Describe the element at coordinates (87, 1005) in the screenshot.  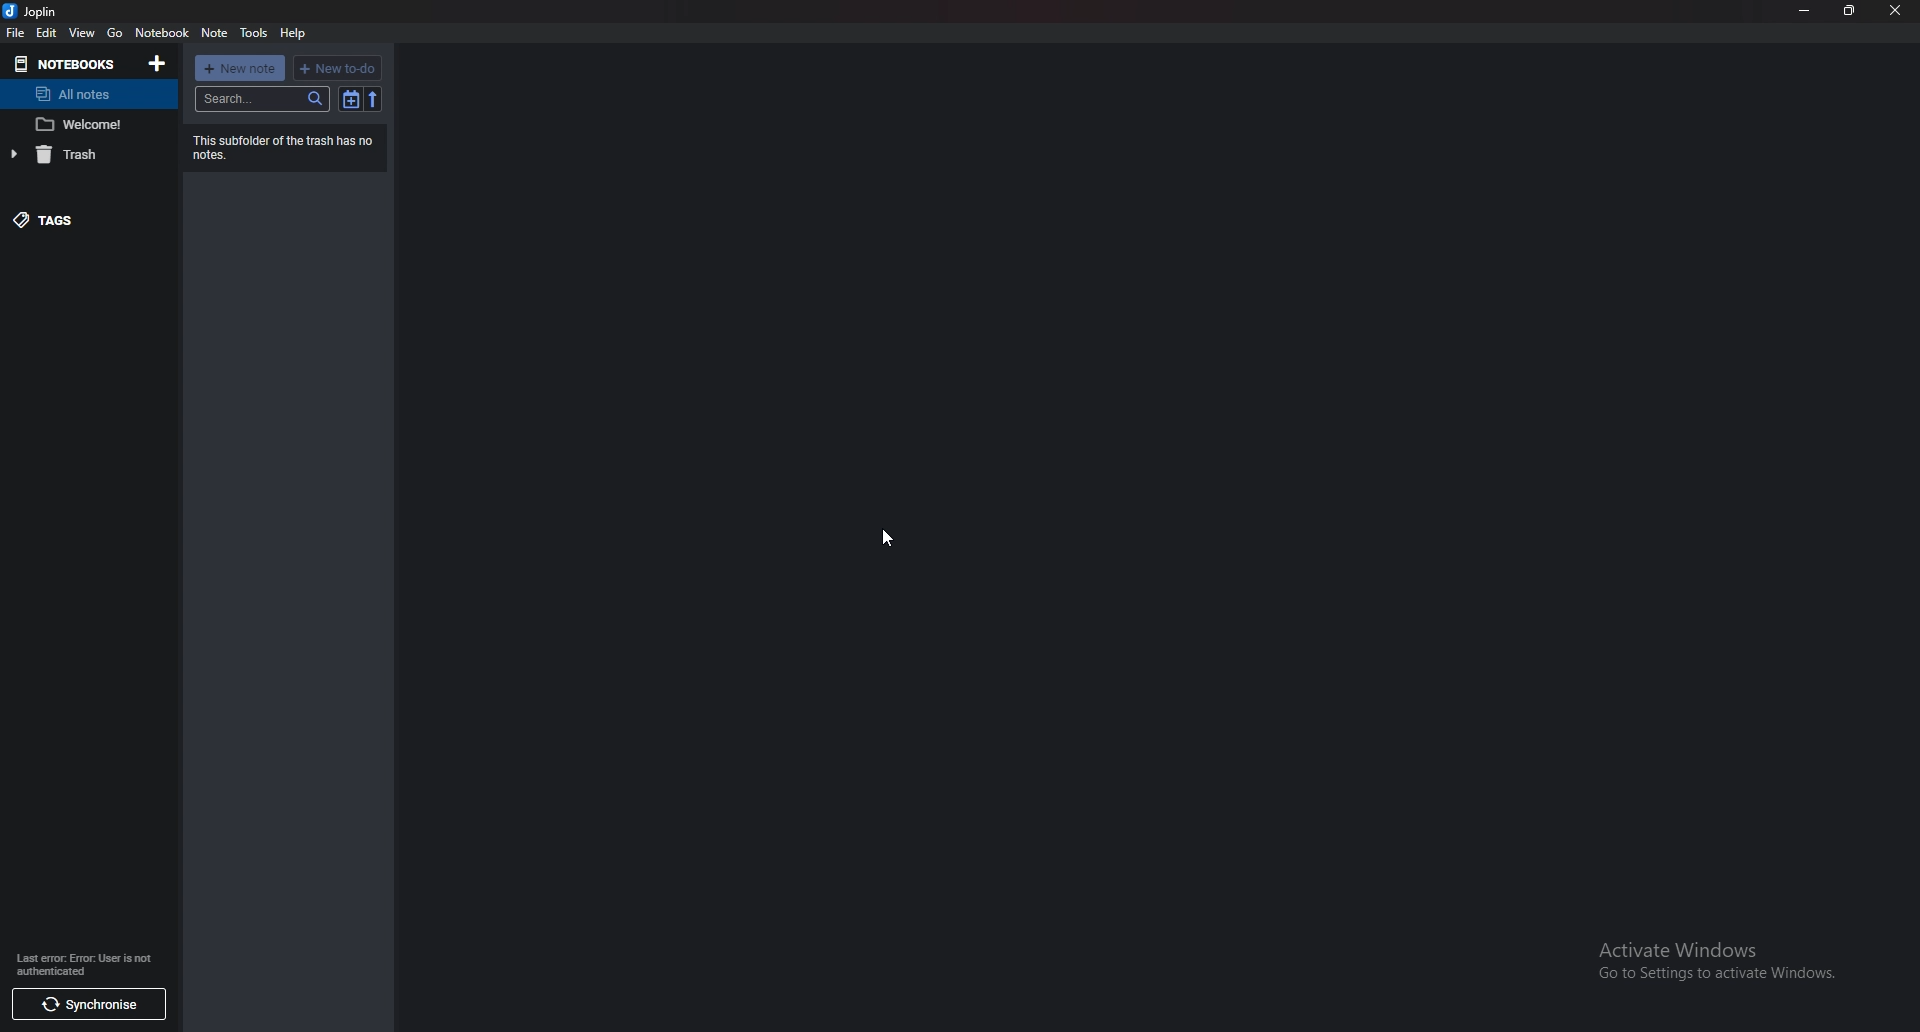
I see `synchronise` at that location.